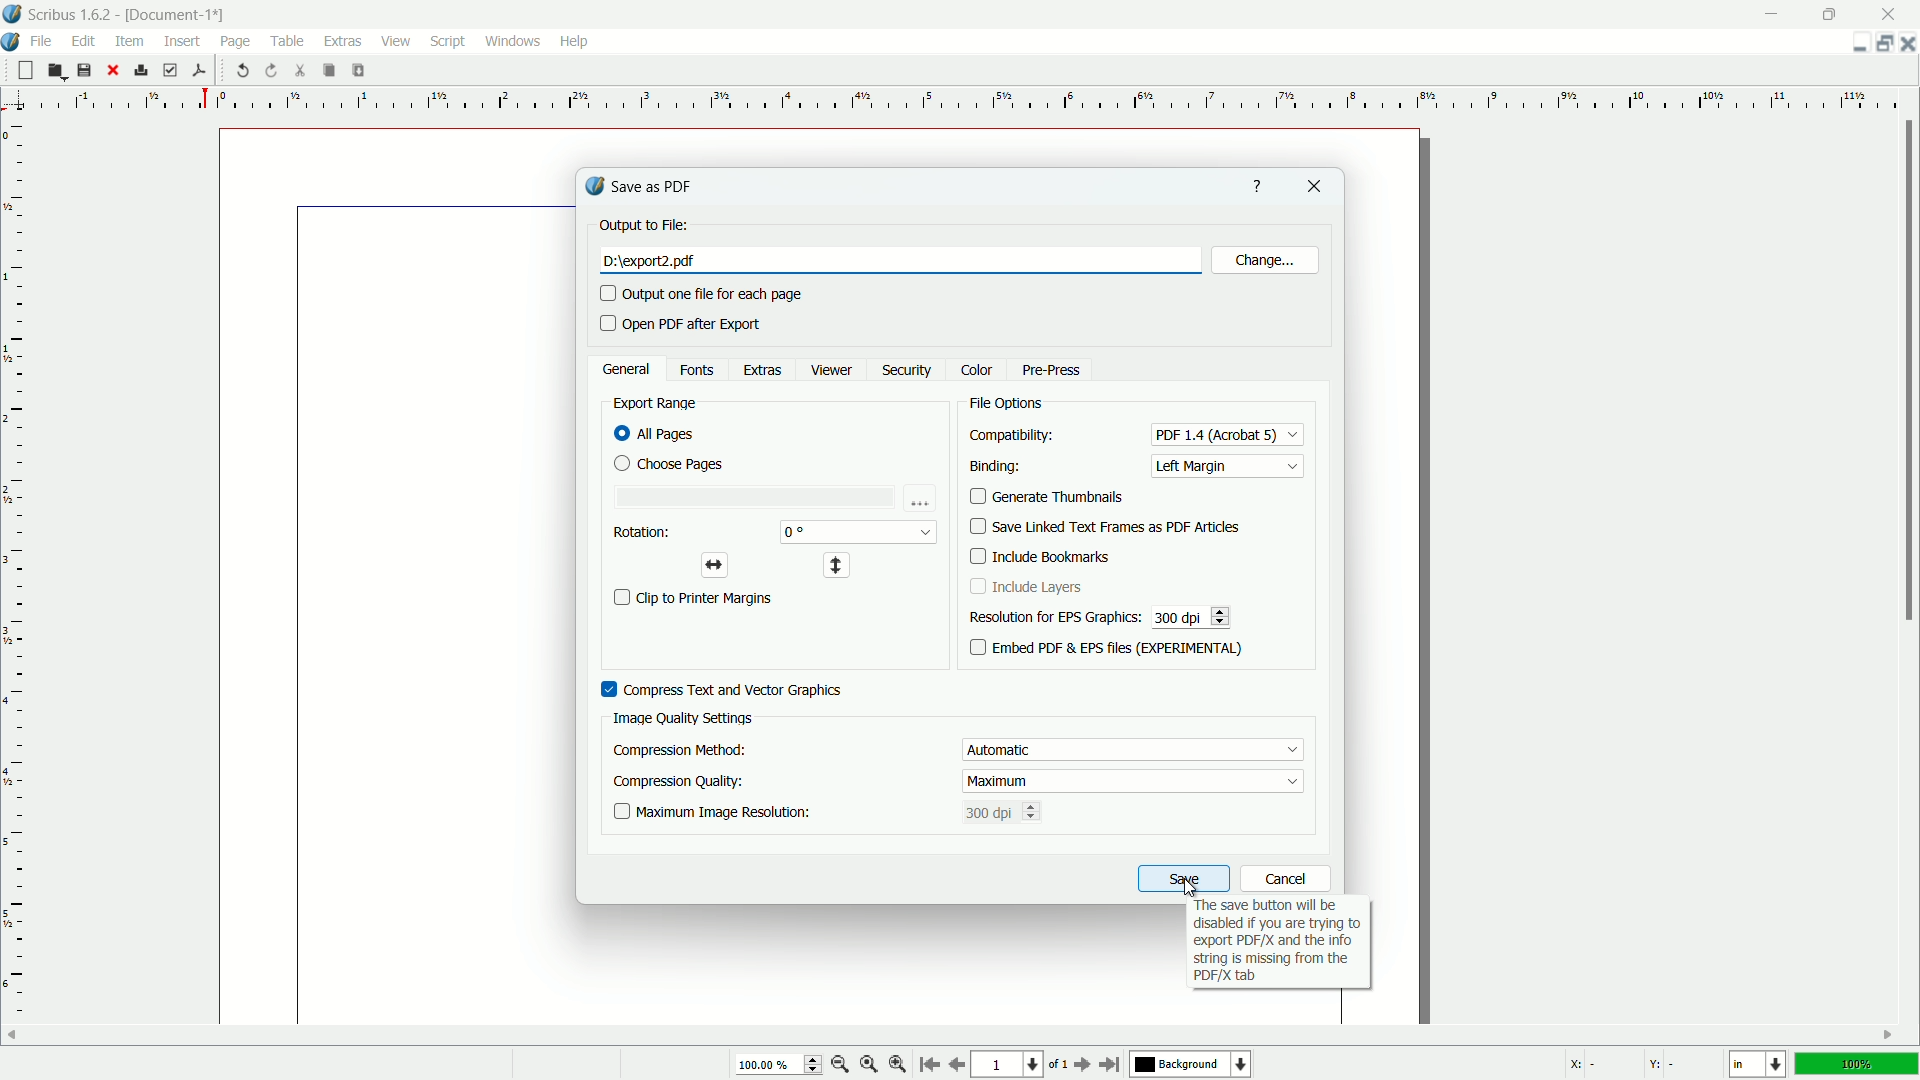  What do you see at coordinates (269, 70) in the screenshot?
I see `redo` at bounding box center [269, 70].